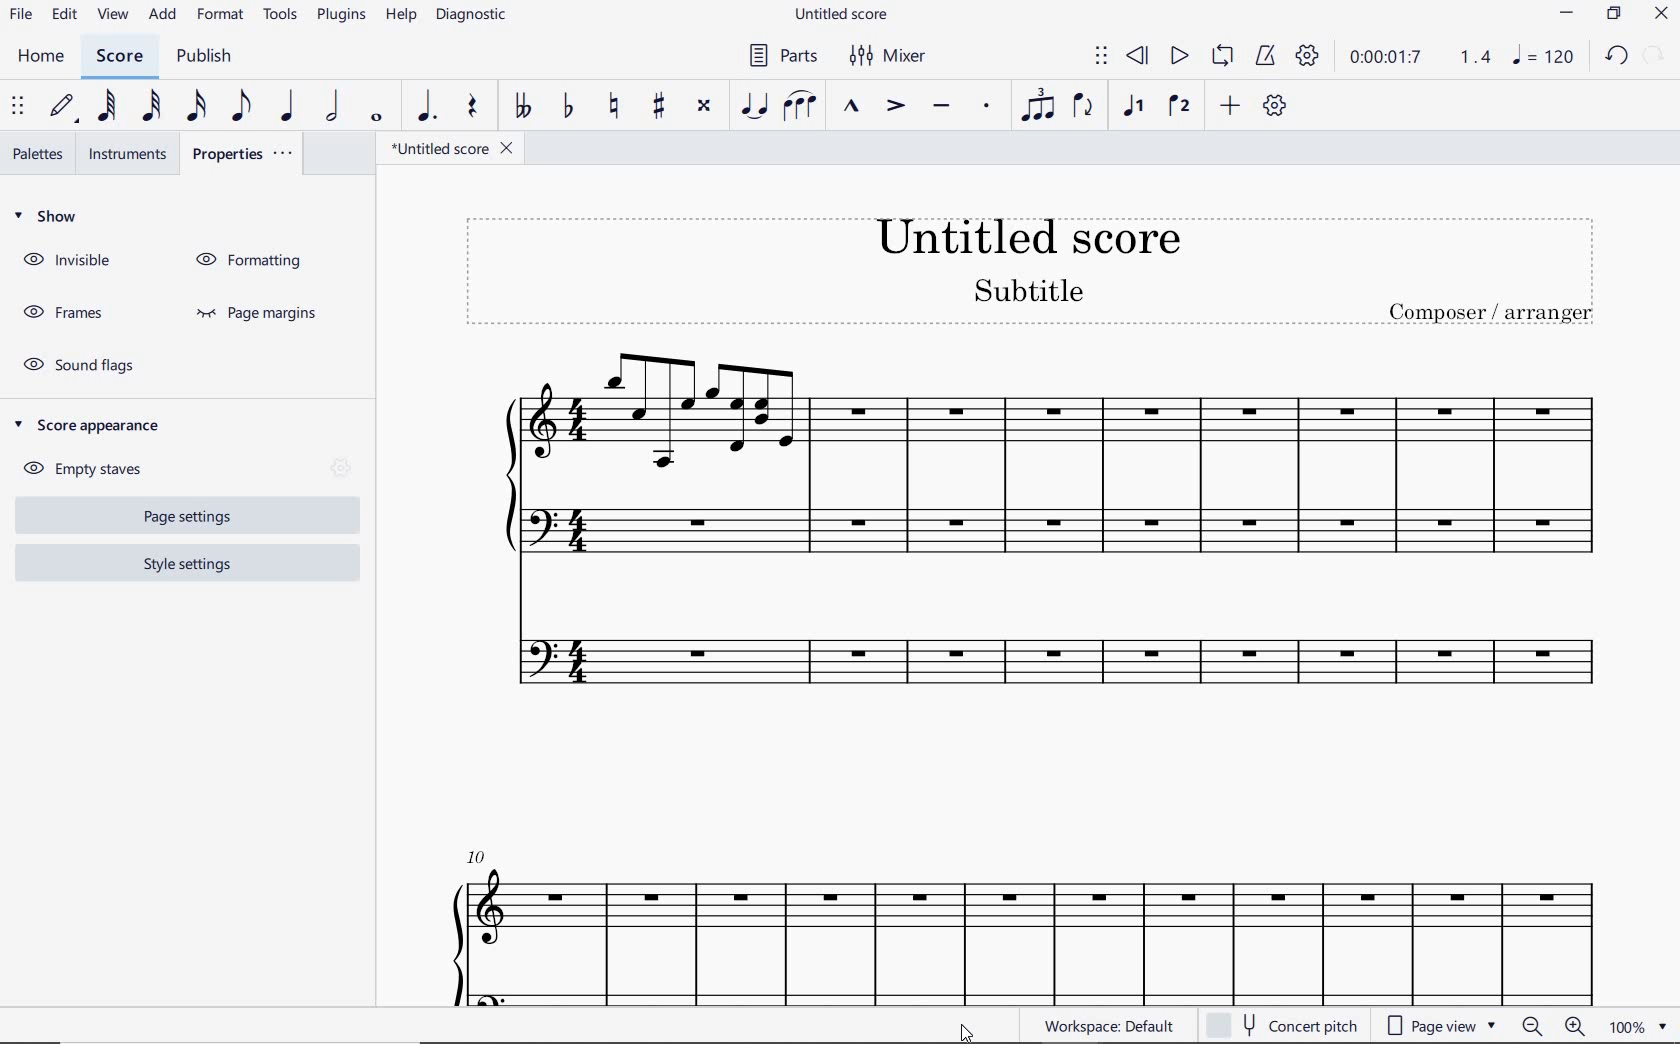  Describe the element at coordinates (1566, 13) in the screenshot. I see `MINIMIZE` at that location.